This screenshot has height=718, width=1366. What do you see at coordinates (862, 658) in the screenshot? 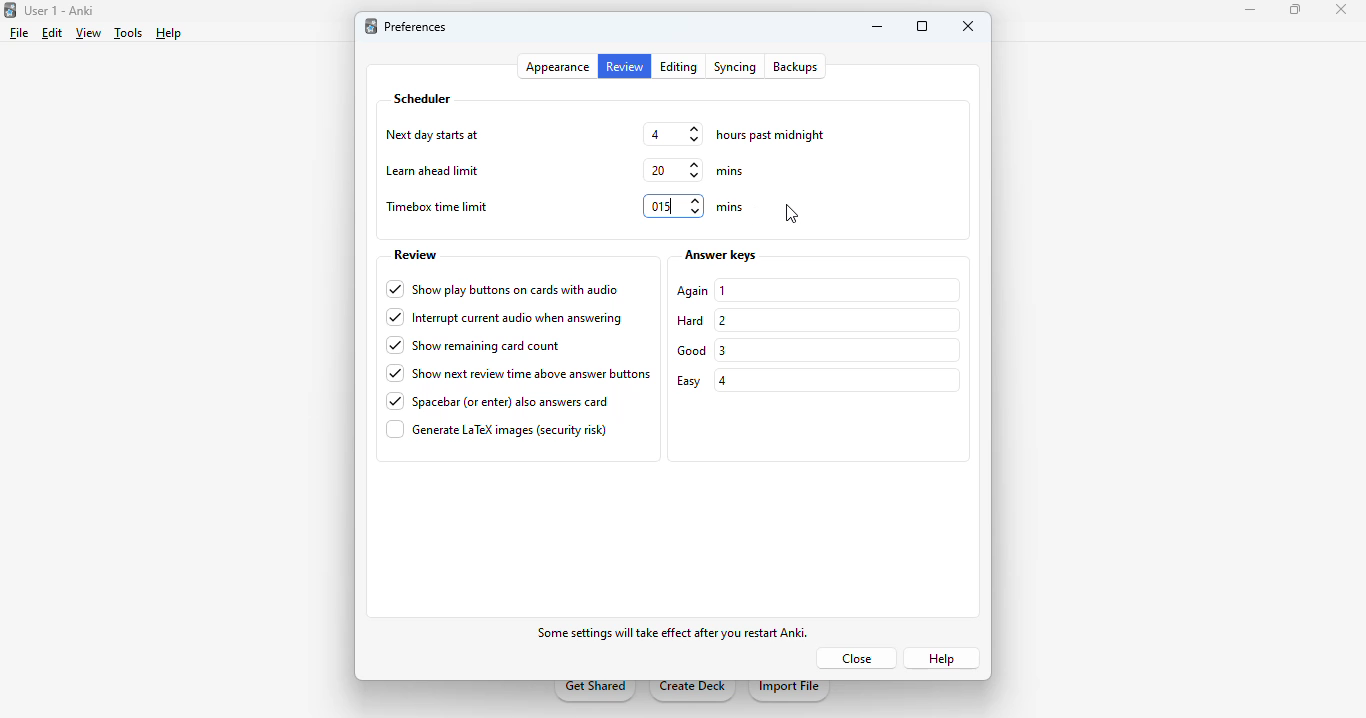
I see `close` at bounding box center [862, 658].